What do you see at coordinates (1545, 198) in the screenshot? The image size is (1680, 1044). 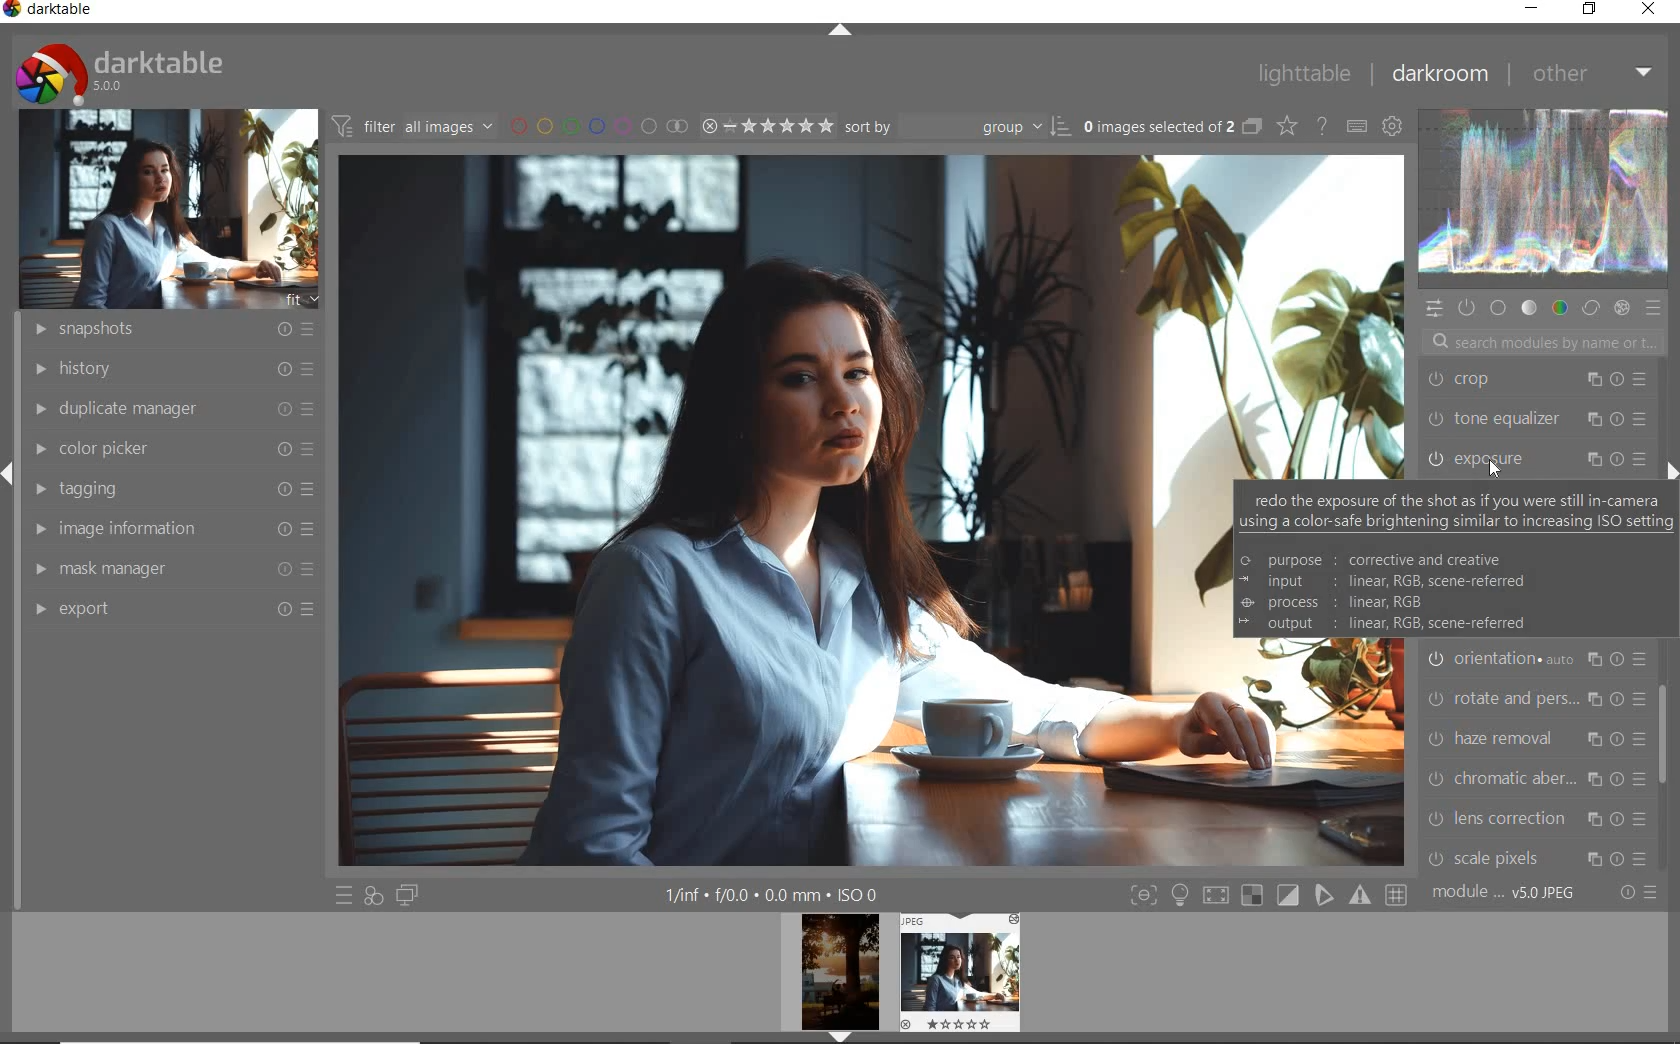 I see `WAVEFORM` at bounding box center [1545, 198].